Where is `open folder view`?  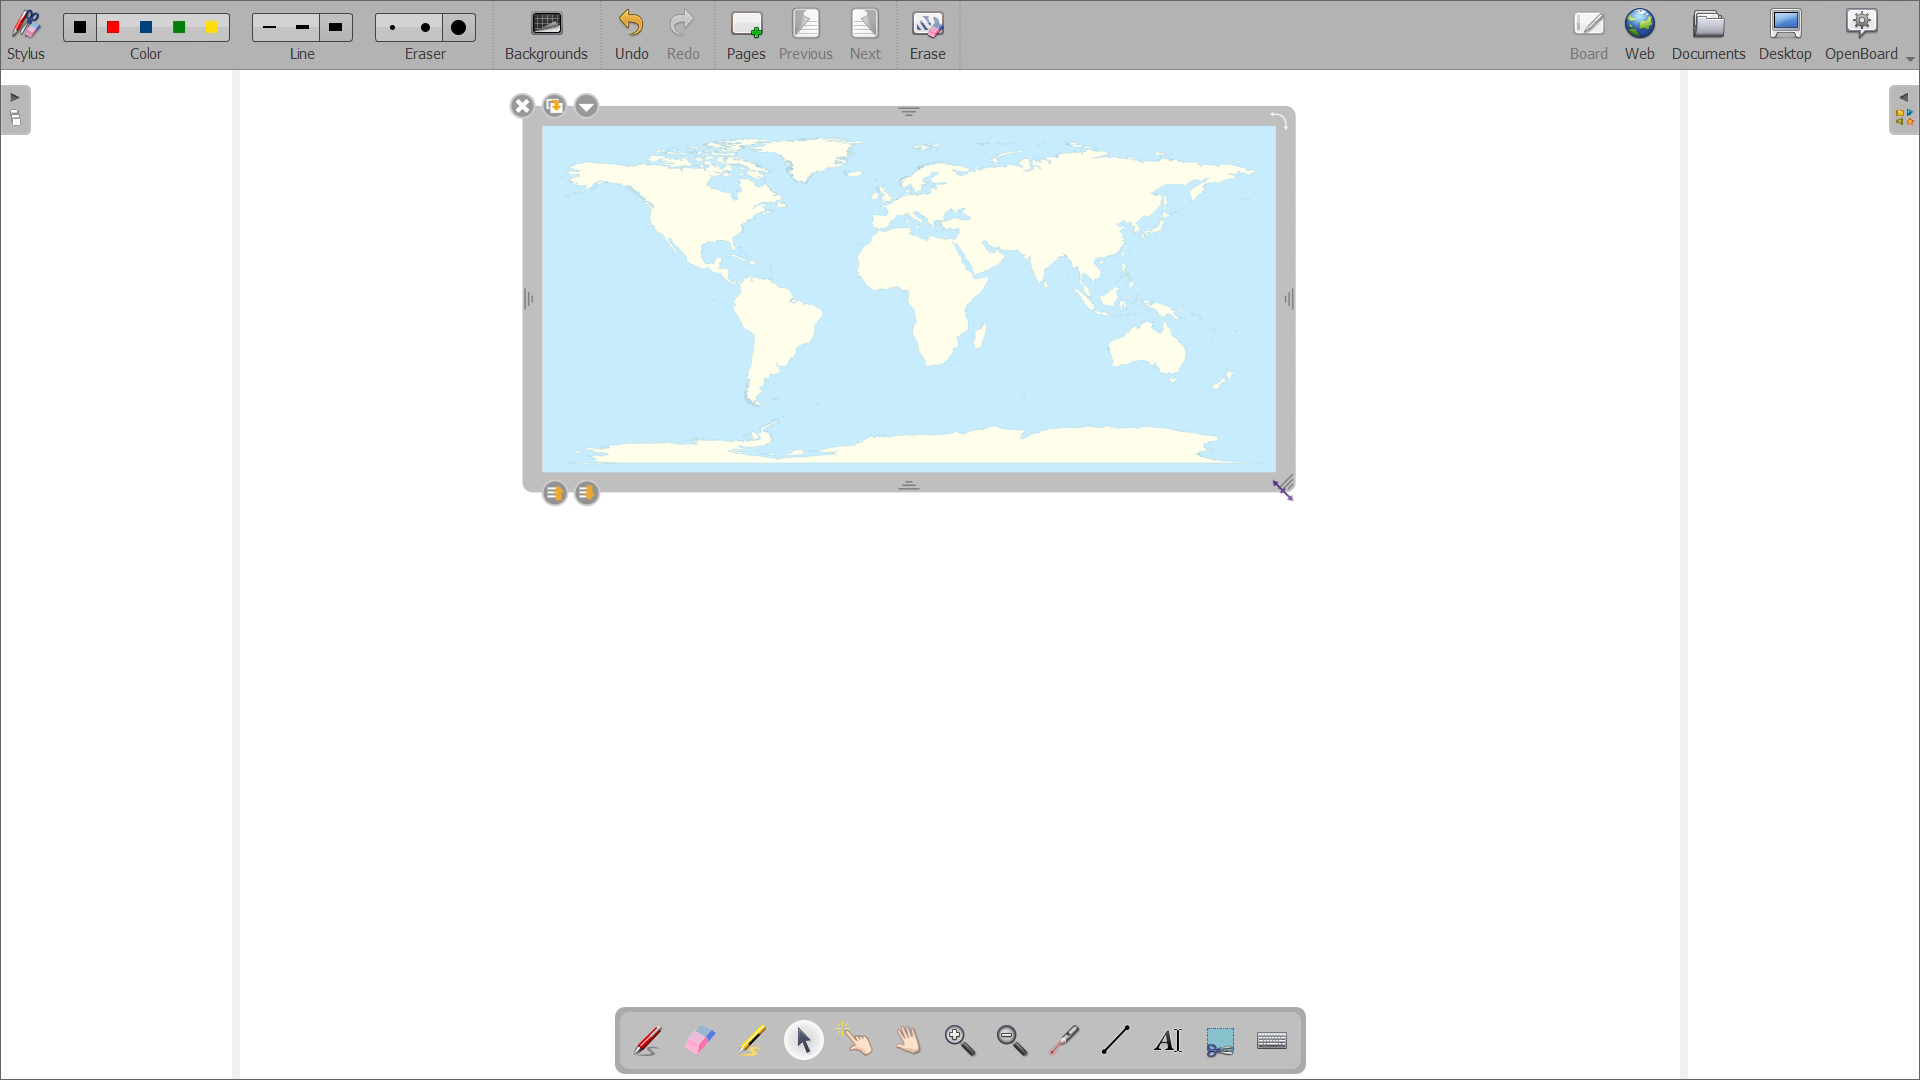
open folder view is located at coordinates (1904, 109).